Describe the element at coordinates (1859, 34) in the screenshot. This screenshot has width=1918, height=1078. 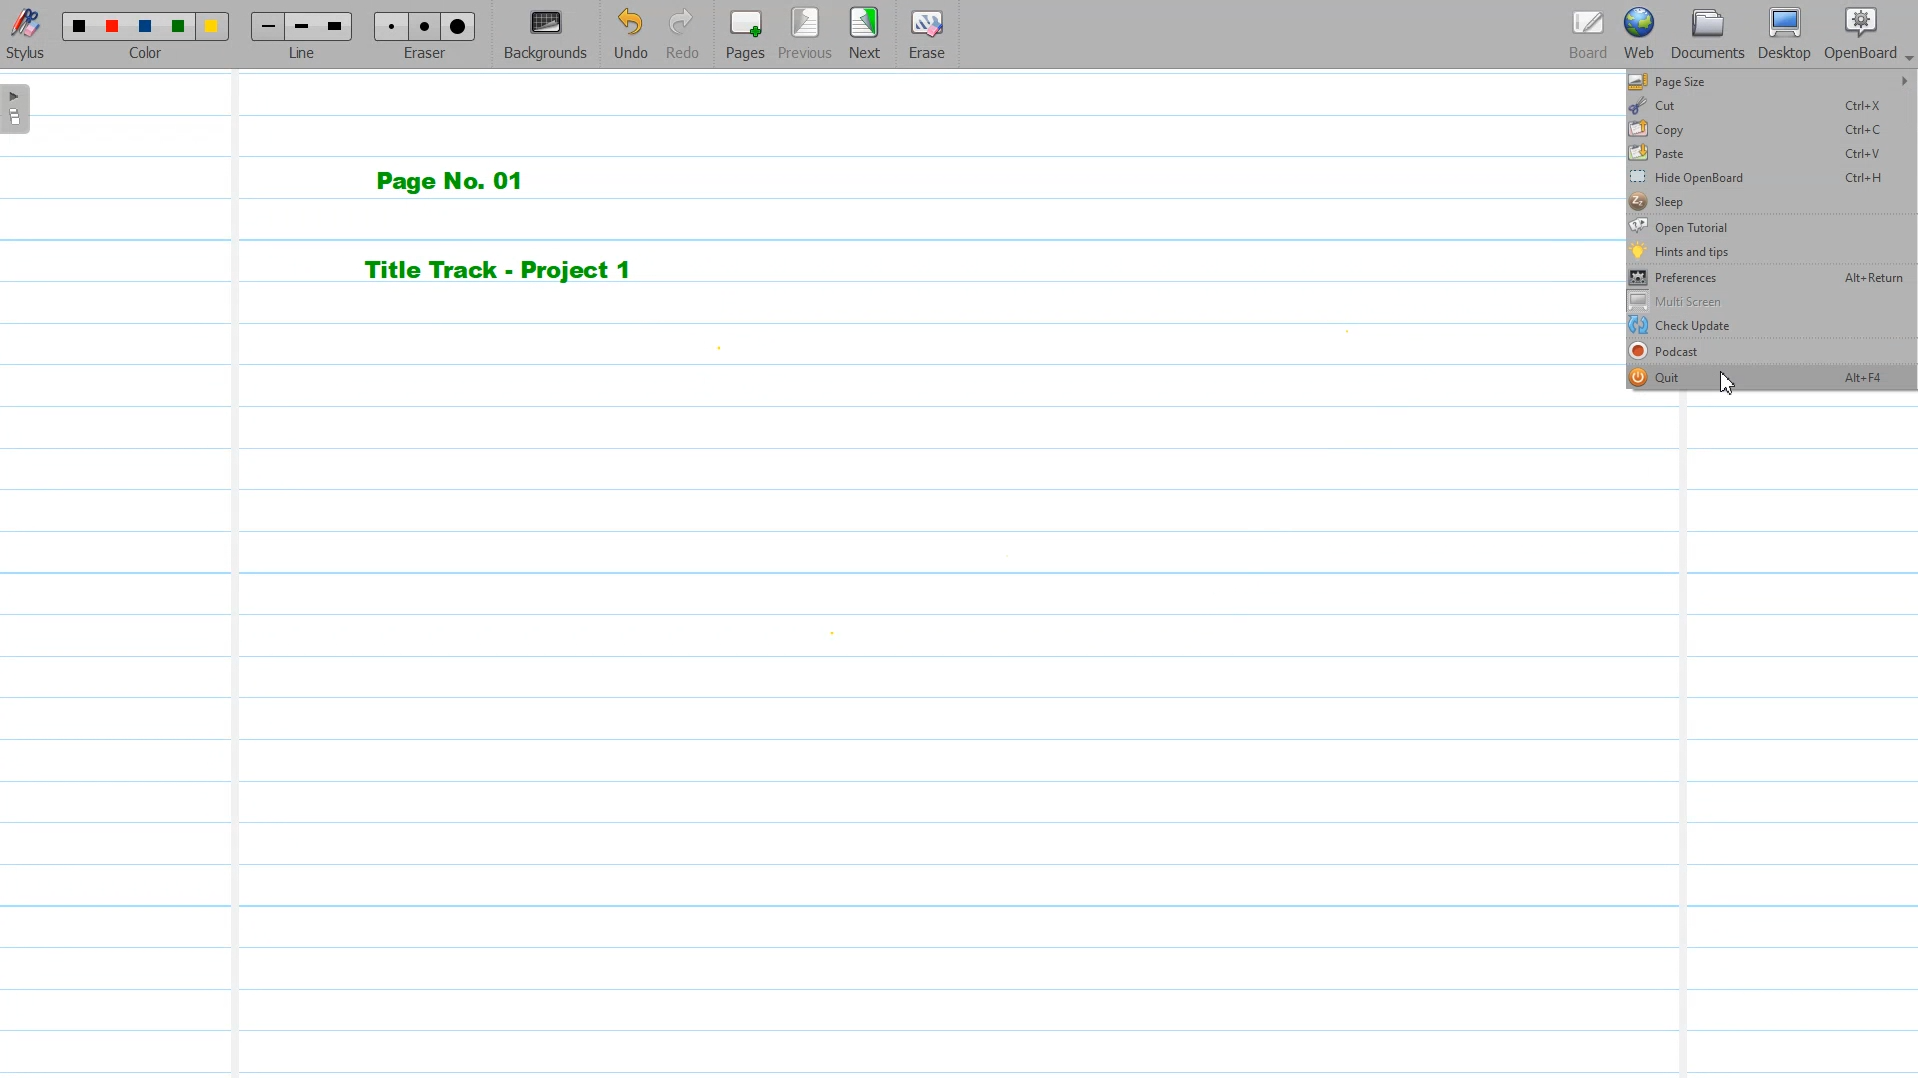
I see `Open Board` at that location.